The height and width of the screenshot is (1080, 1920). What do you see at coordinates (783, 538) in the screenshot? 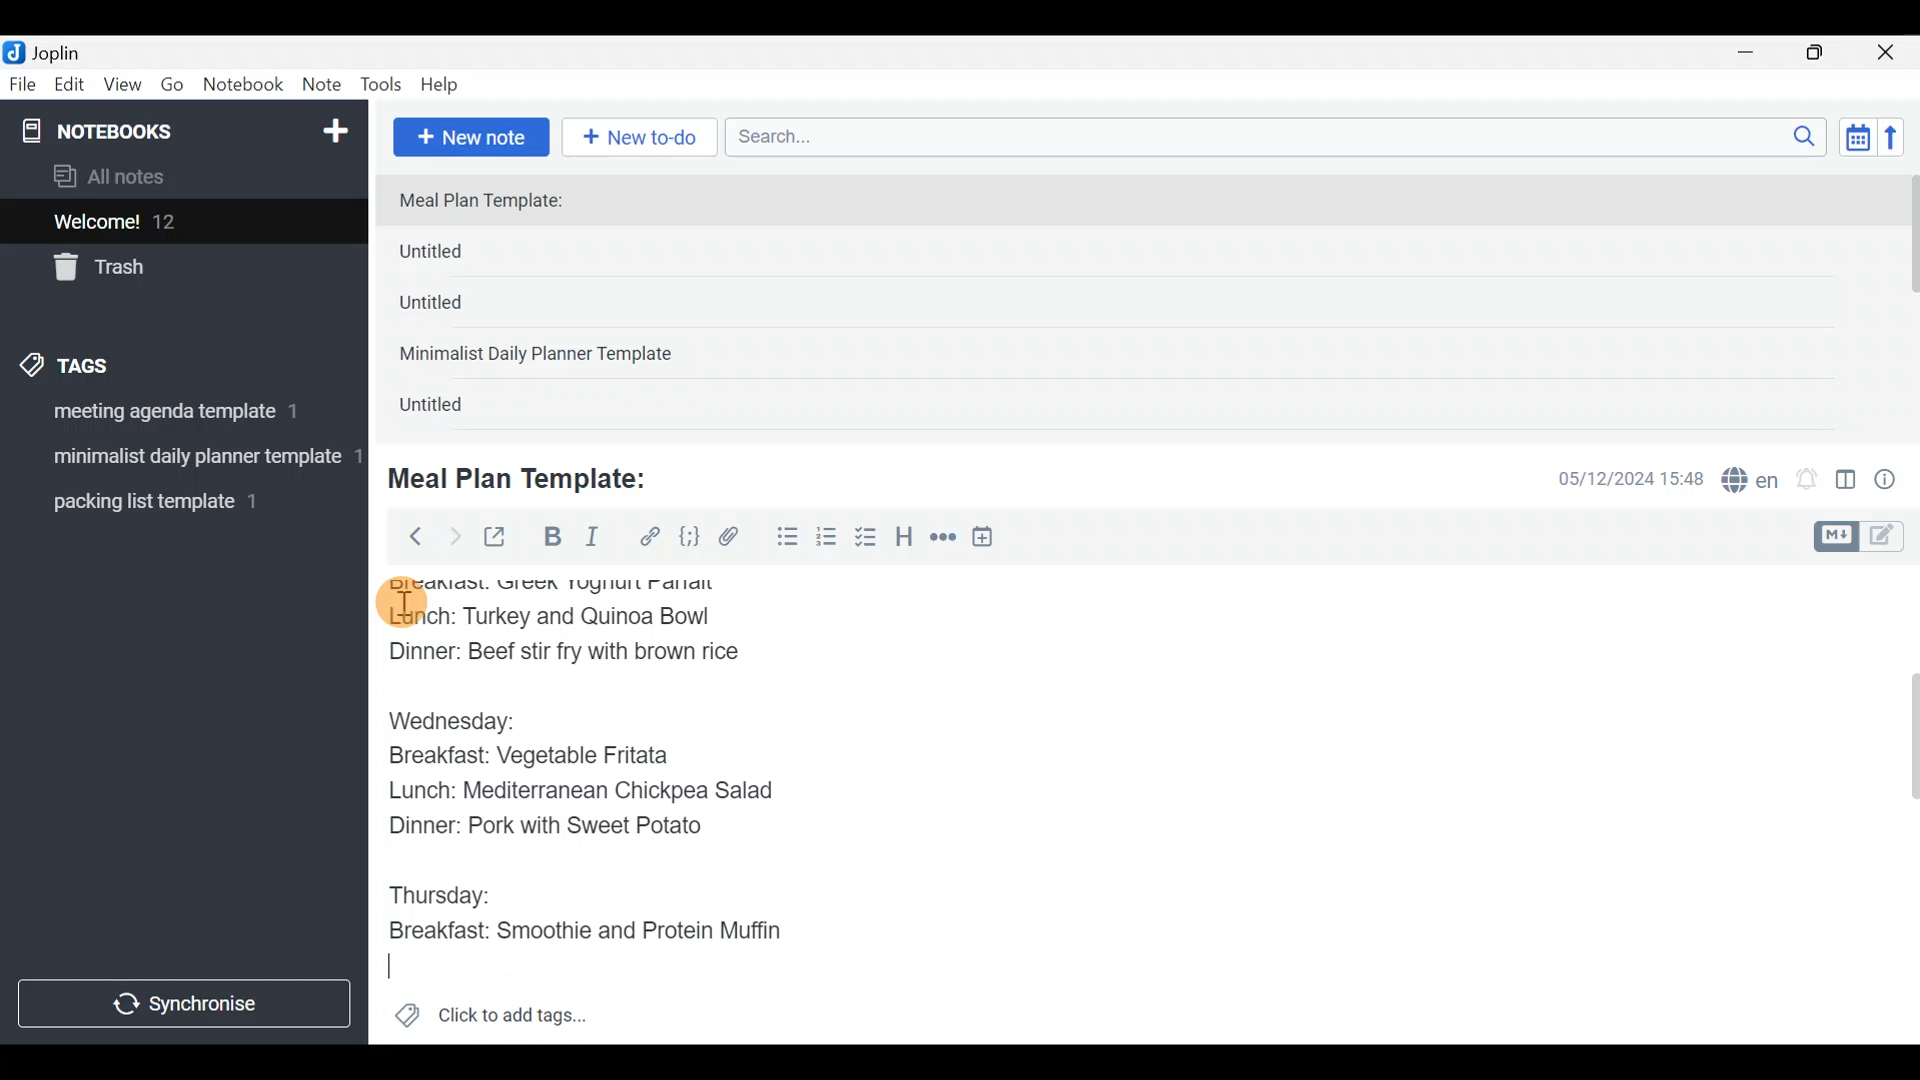
I see `Bulleted list` at bounding box center [783, 538].